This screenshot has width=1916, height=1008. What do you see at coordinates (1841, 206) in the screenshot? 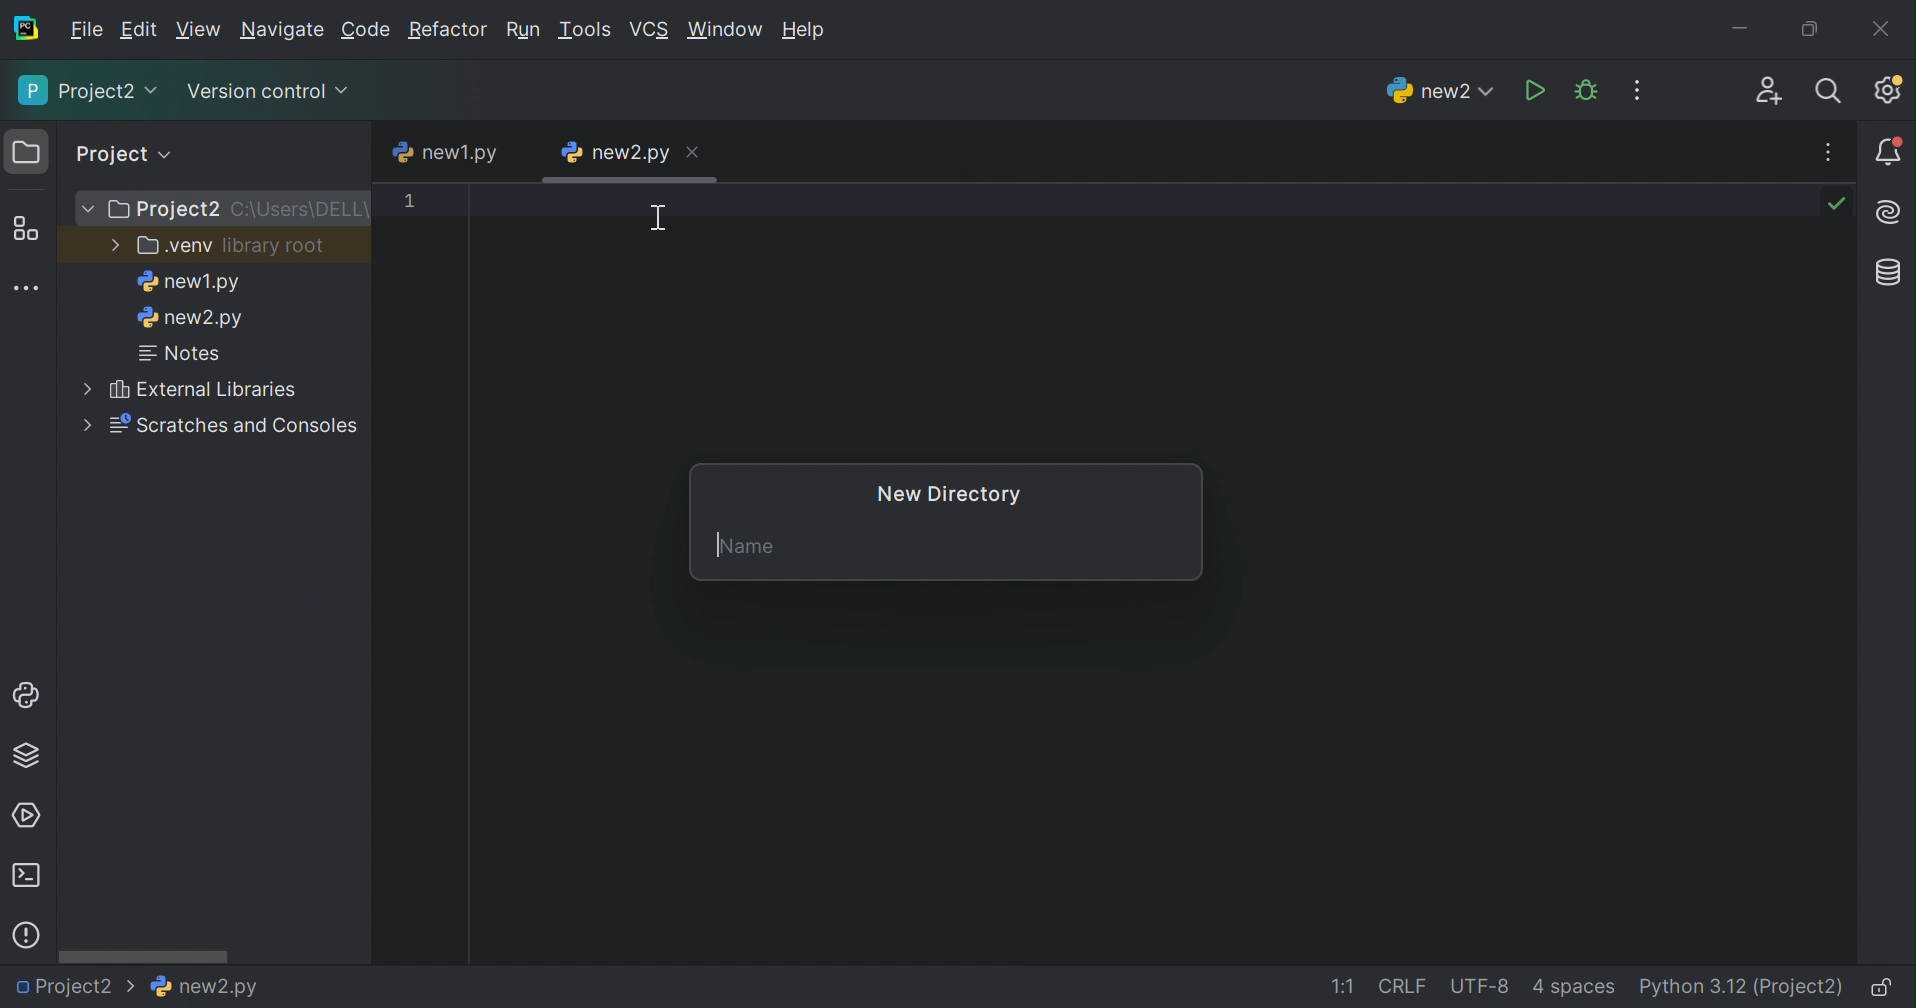
I see `No problems found` at bounding box center [1841, 206].